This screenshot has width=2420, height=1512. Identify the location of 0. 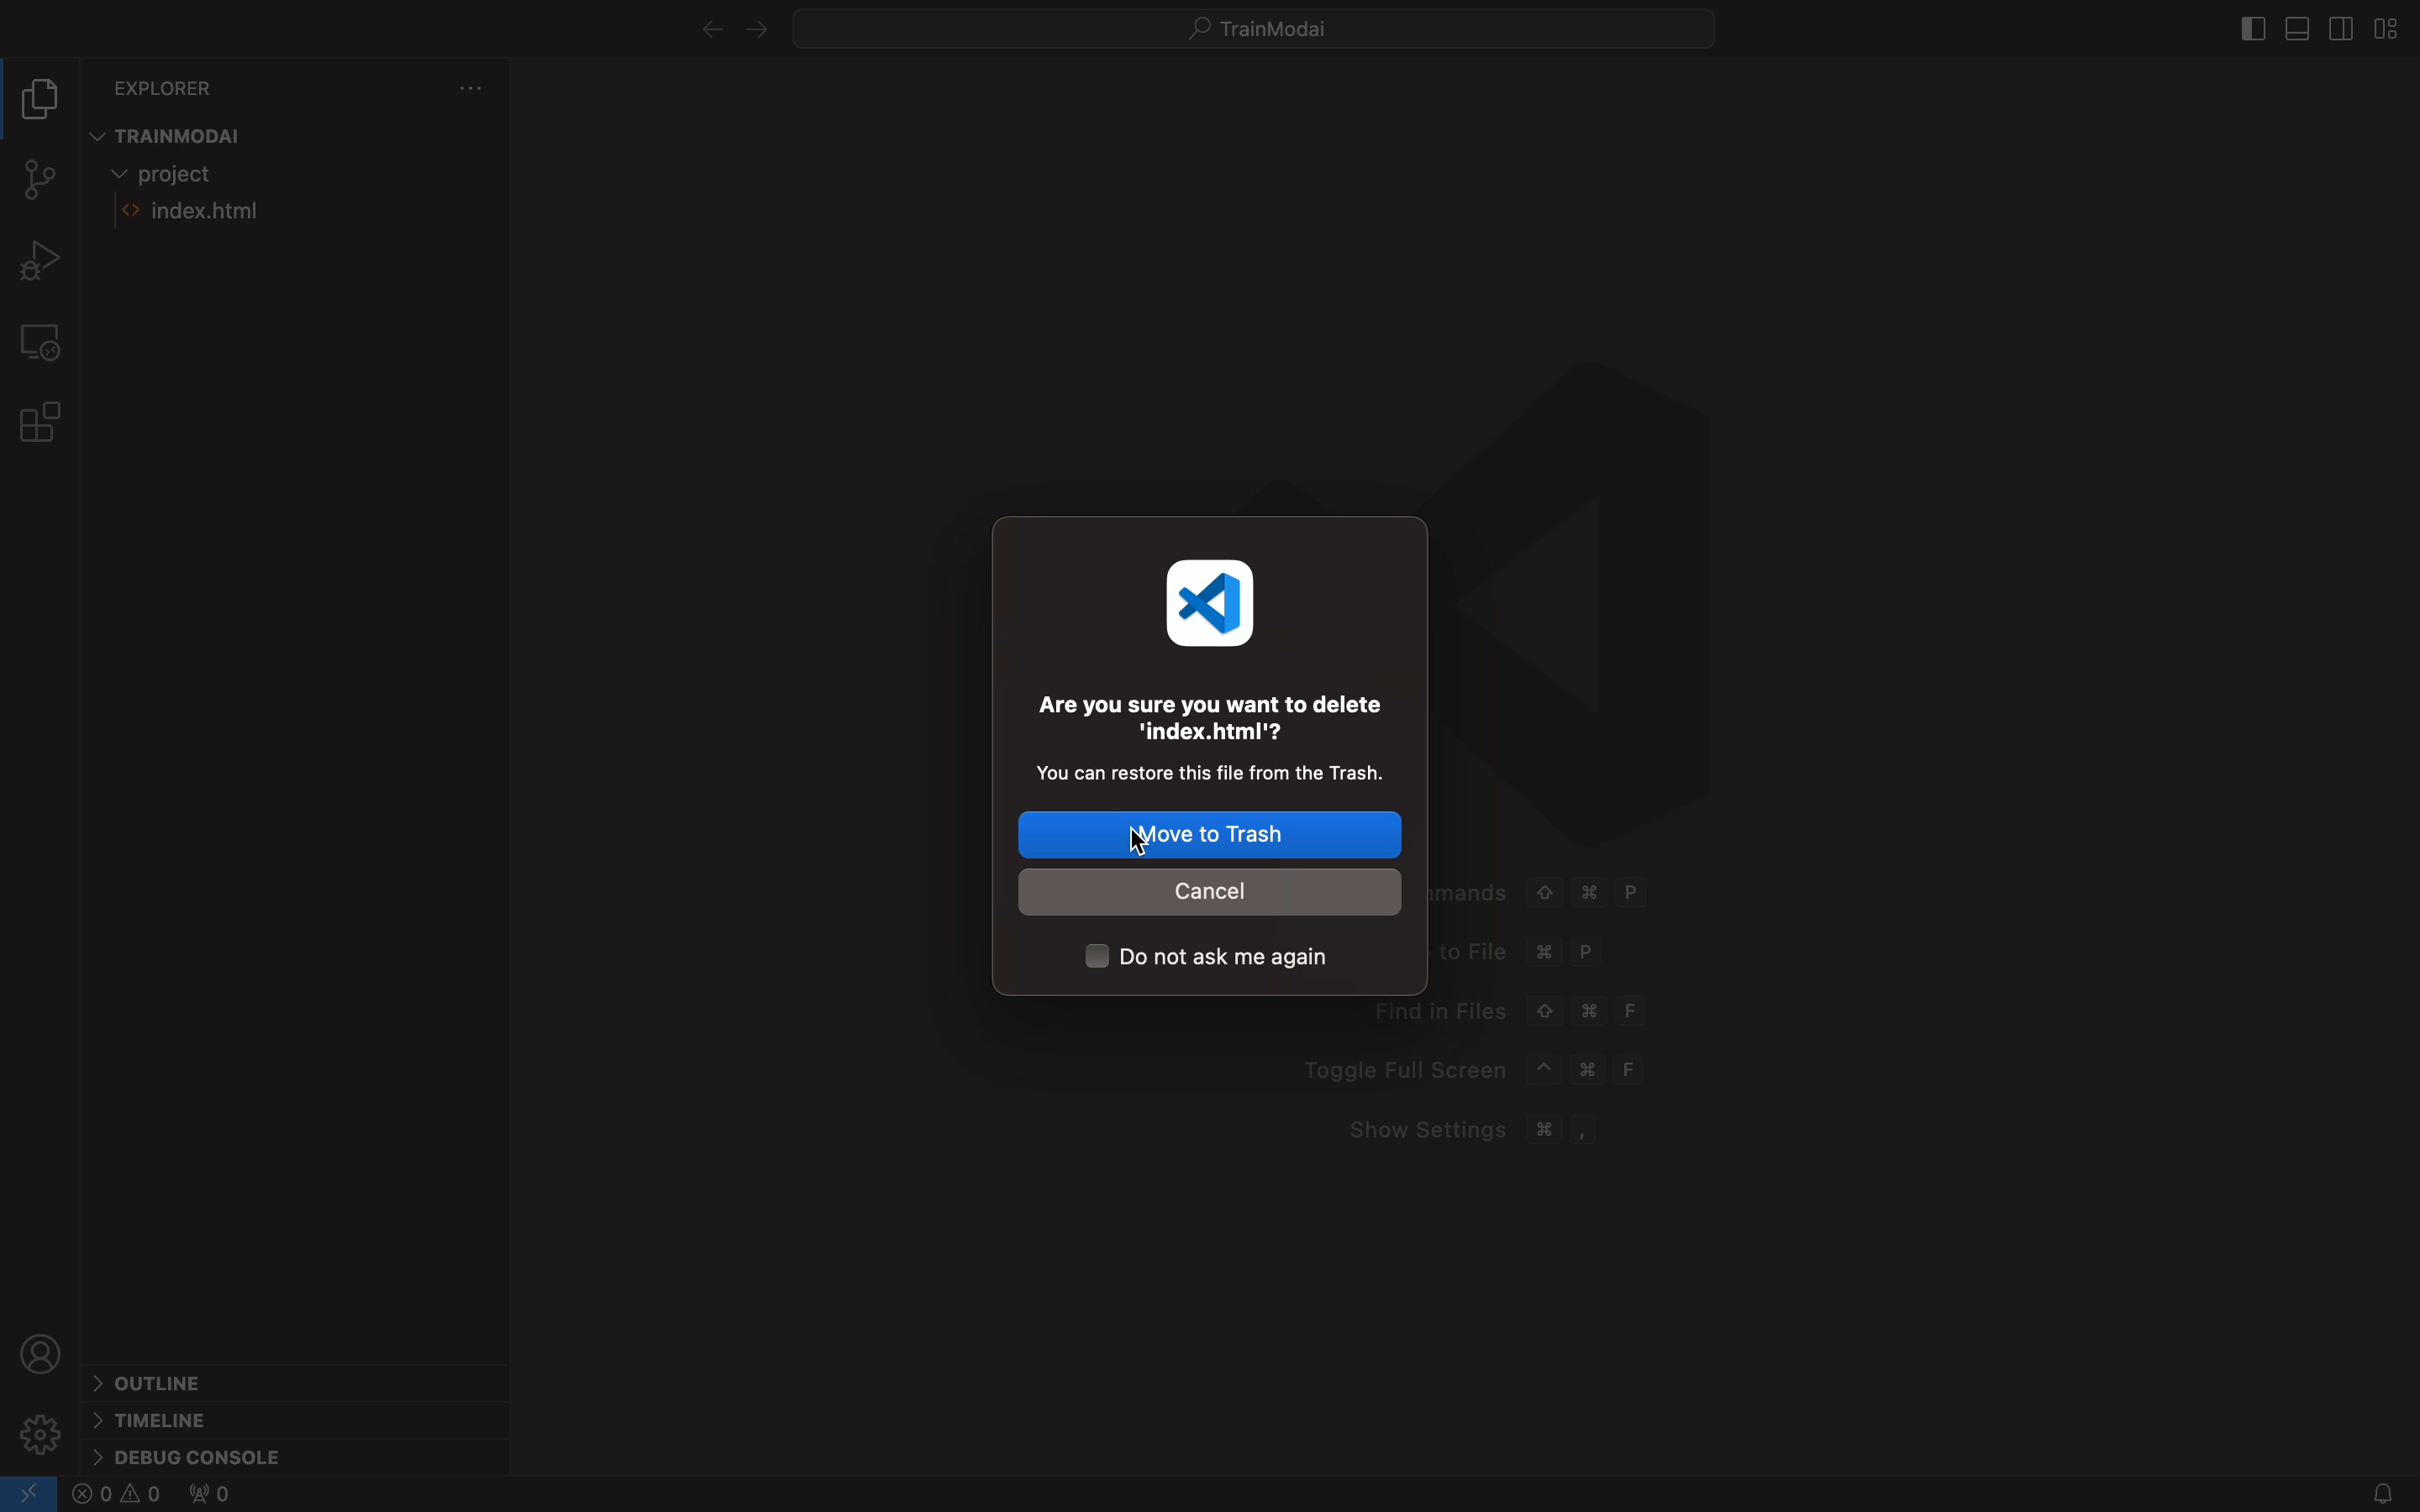
(118, 1496).